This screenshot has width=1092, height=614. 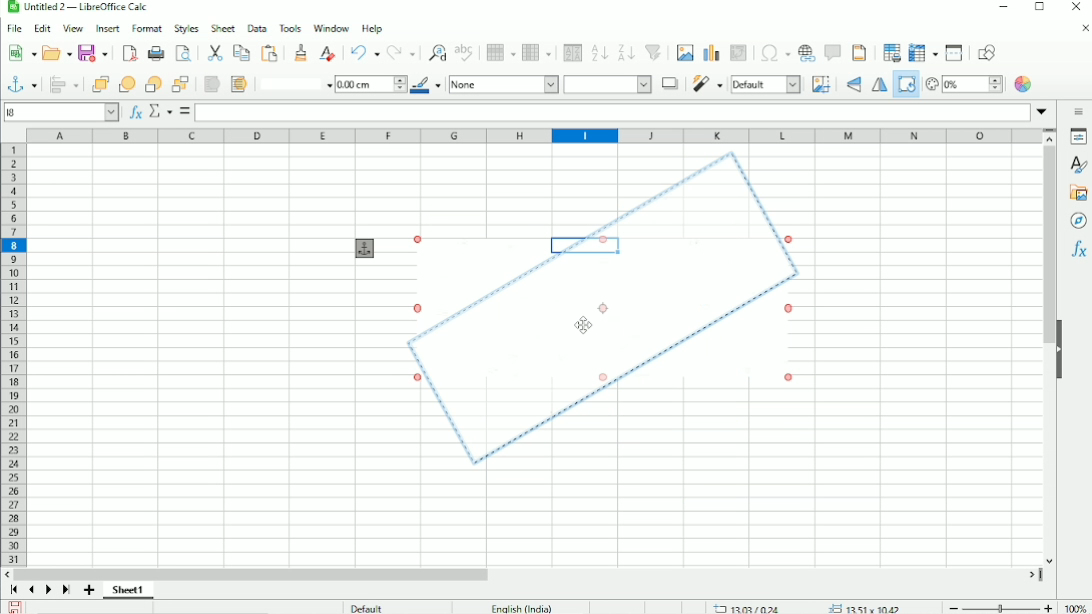 I want to click on Crop image, so click(x=822, y=84).